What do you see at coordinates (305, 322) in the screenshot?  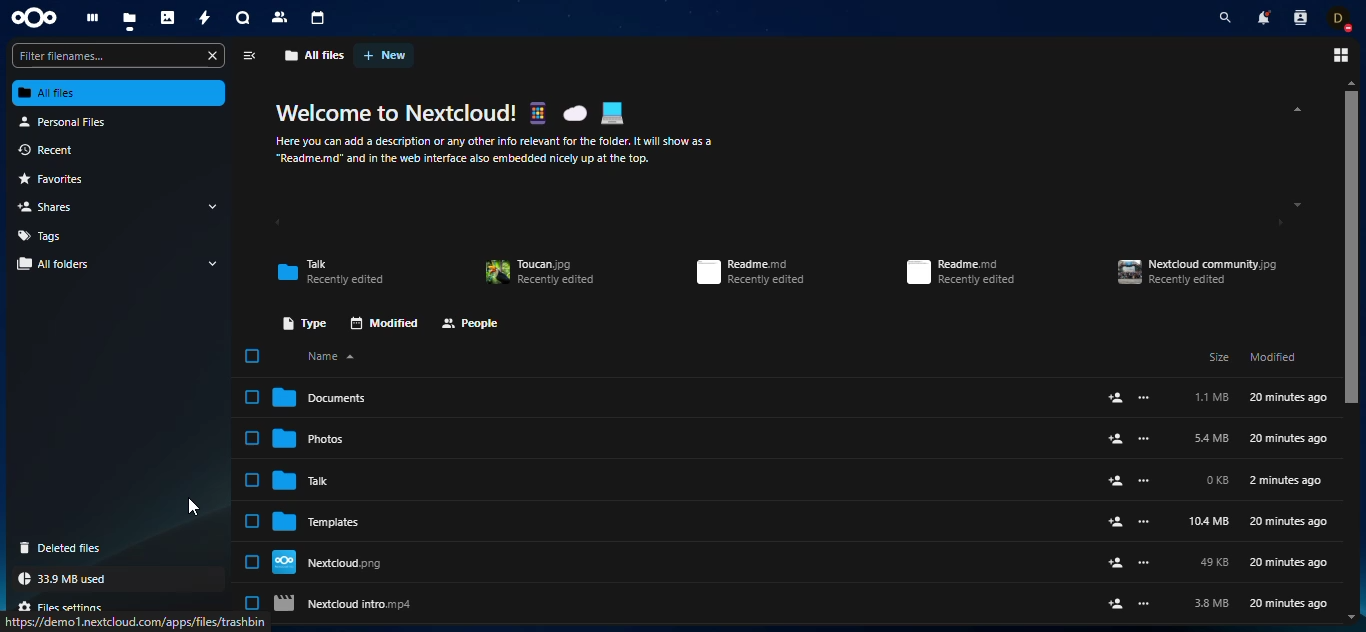 I see `Type` at bounding box center [305, 322].